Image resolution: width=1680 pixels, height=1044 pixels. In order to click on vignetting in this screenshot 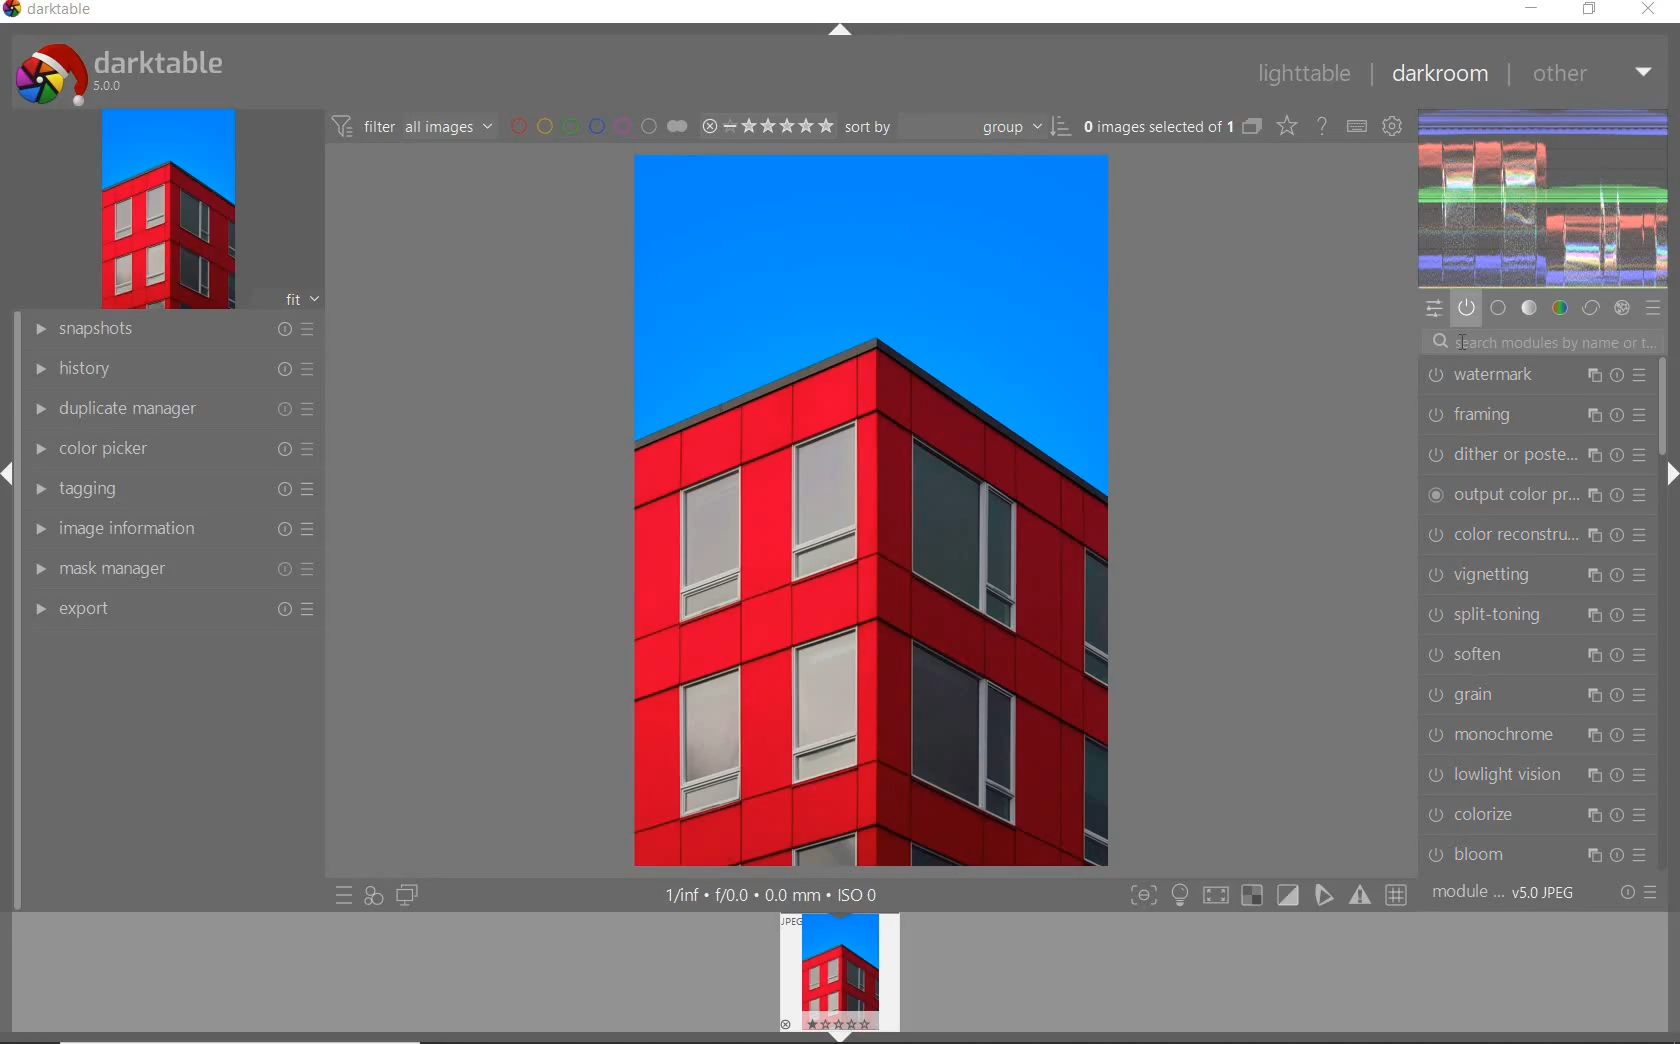, I will do `click(1542, 574)`.